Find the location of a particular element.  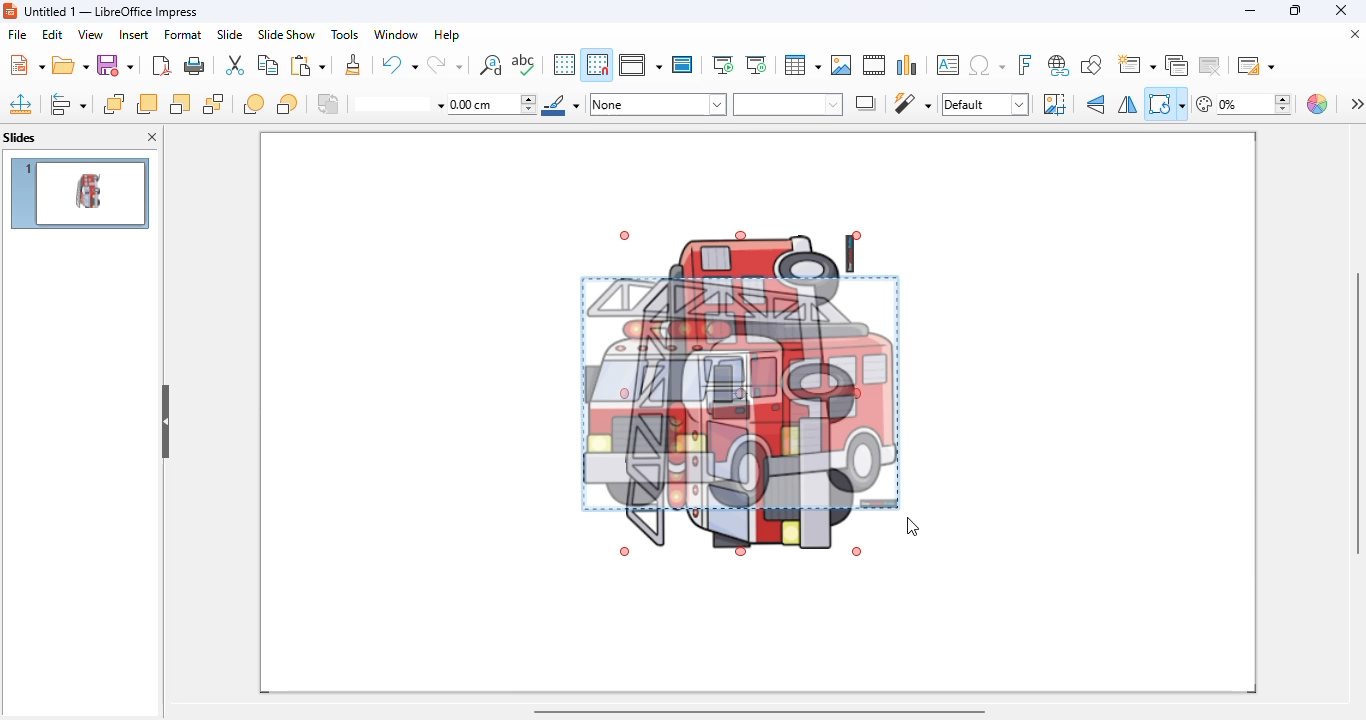

insert fontwork text is located at coordinates (1026, 64).